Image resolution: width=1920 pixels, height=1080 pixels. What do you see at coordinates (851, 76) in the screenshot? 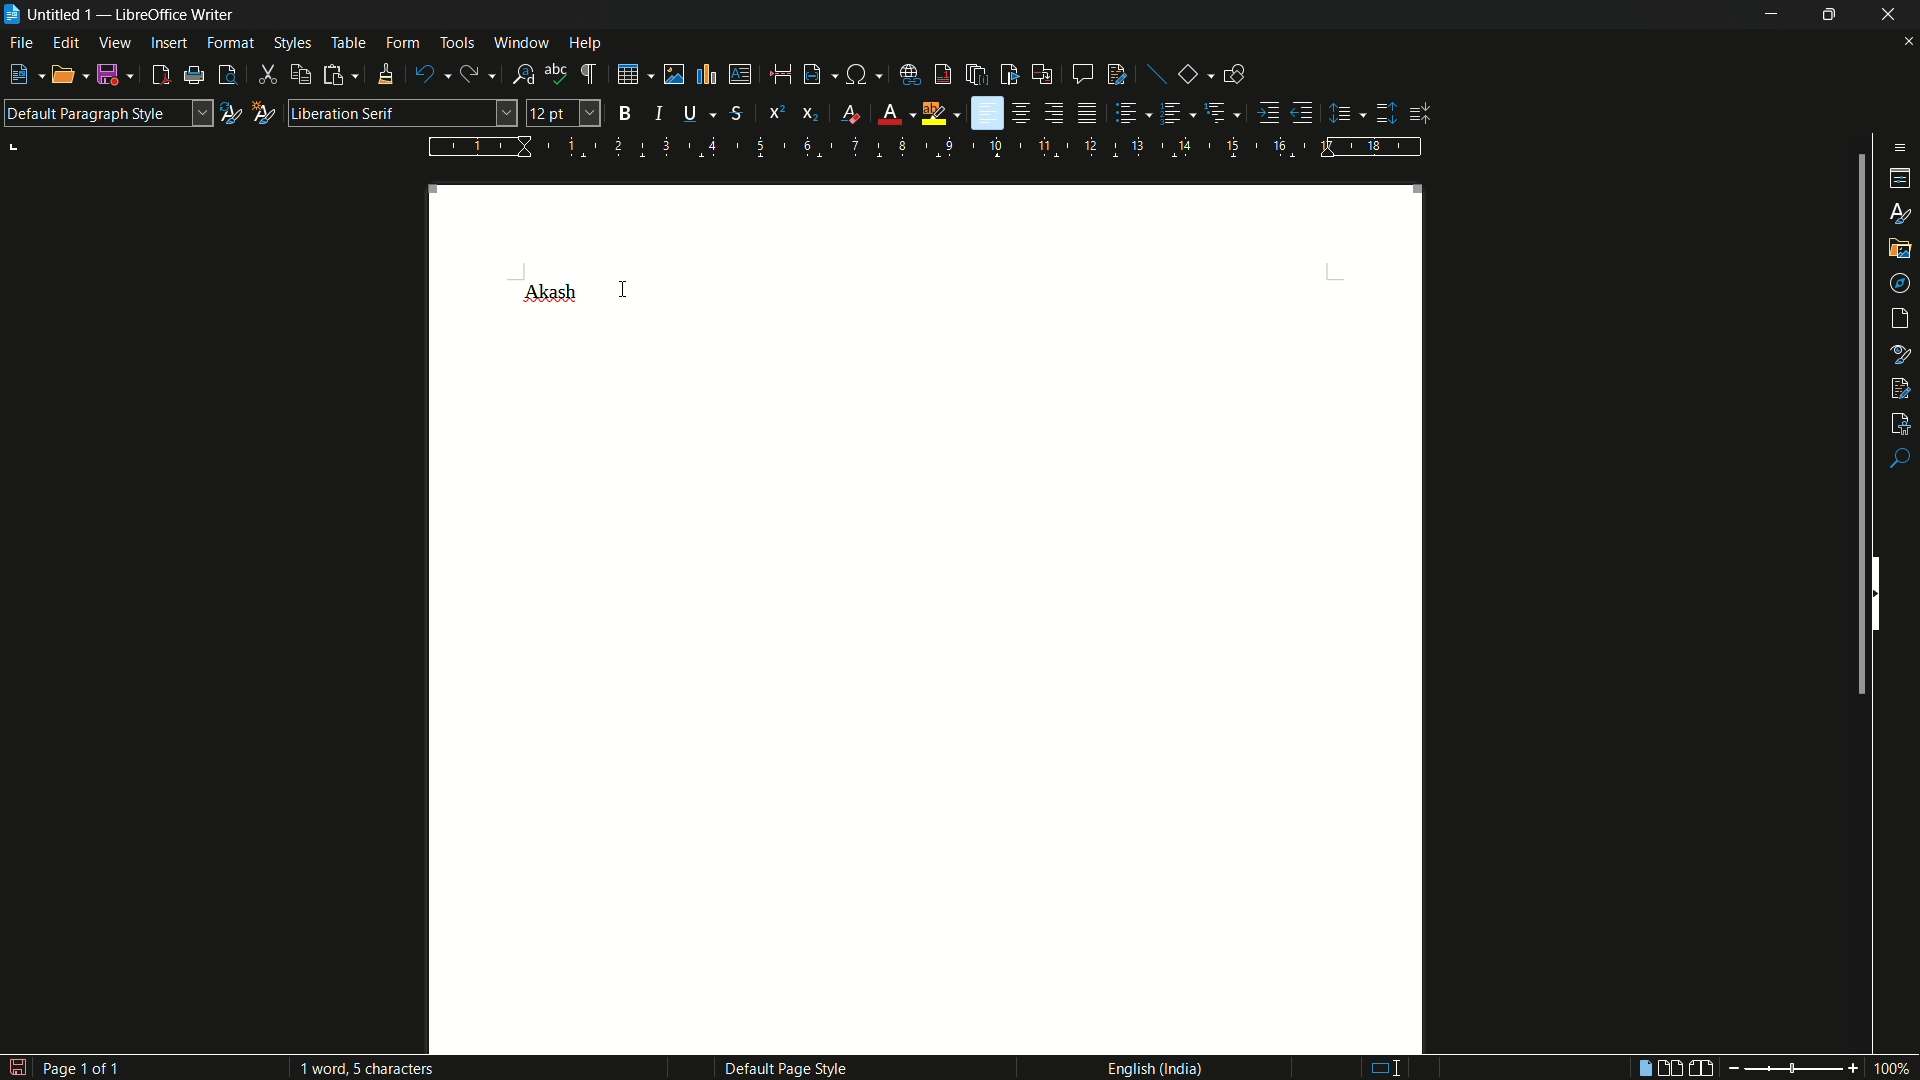
I see `insert special characters` at bounding box center [851, 76].